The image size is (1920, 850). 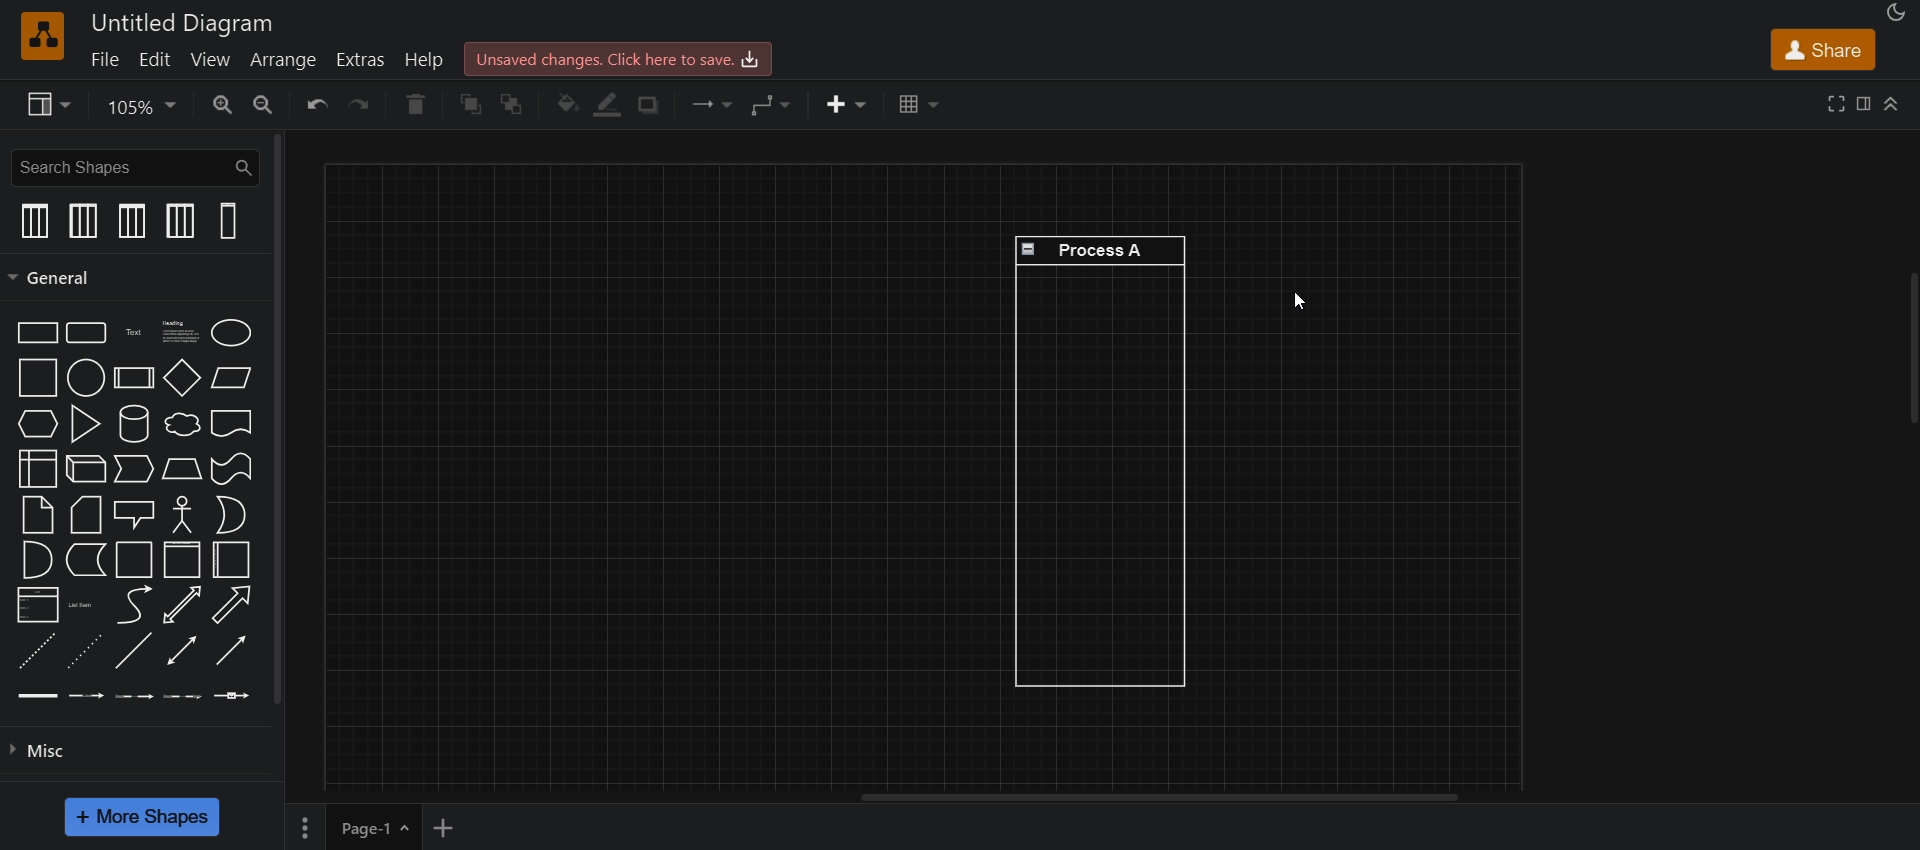 What do you see at coordinates (774, 105) in the screenshot?
I see `waypoints` at bounding box center [774, 105].